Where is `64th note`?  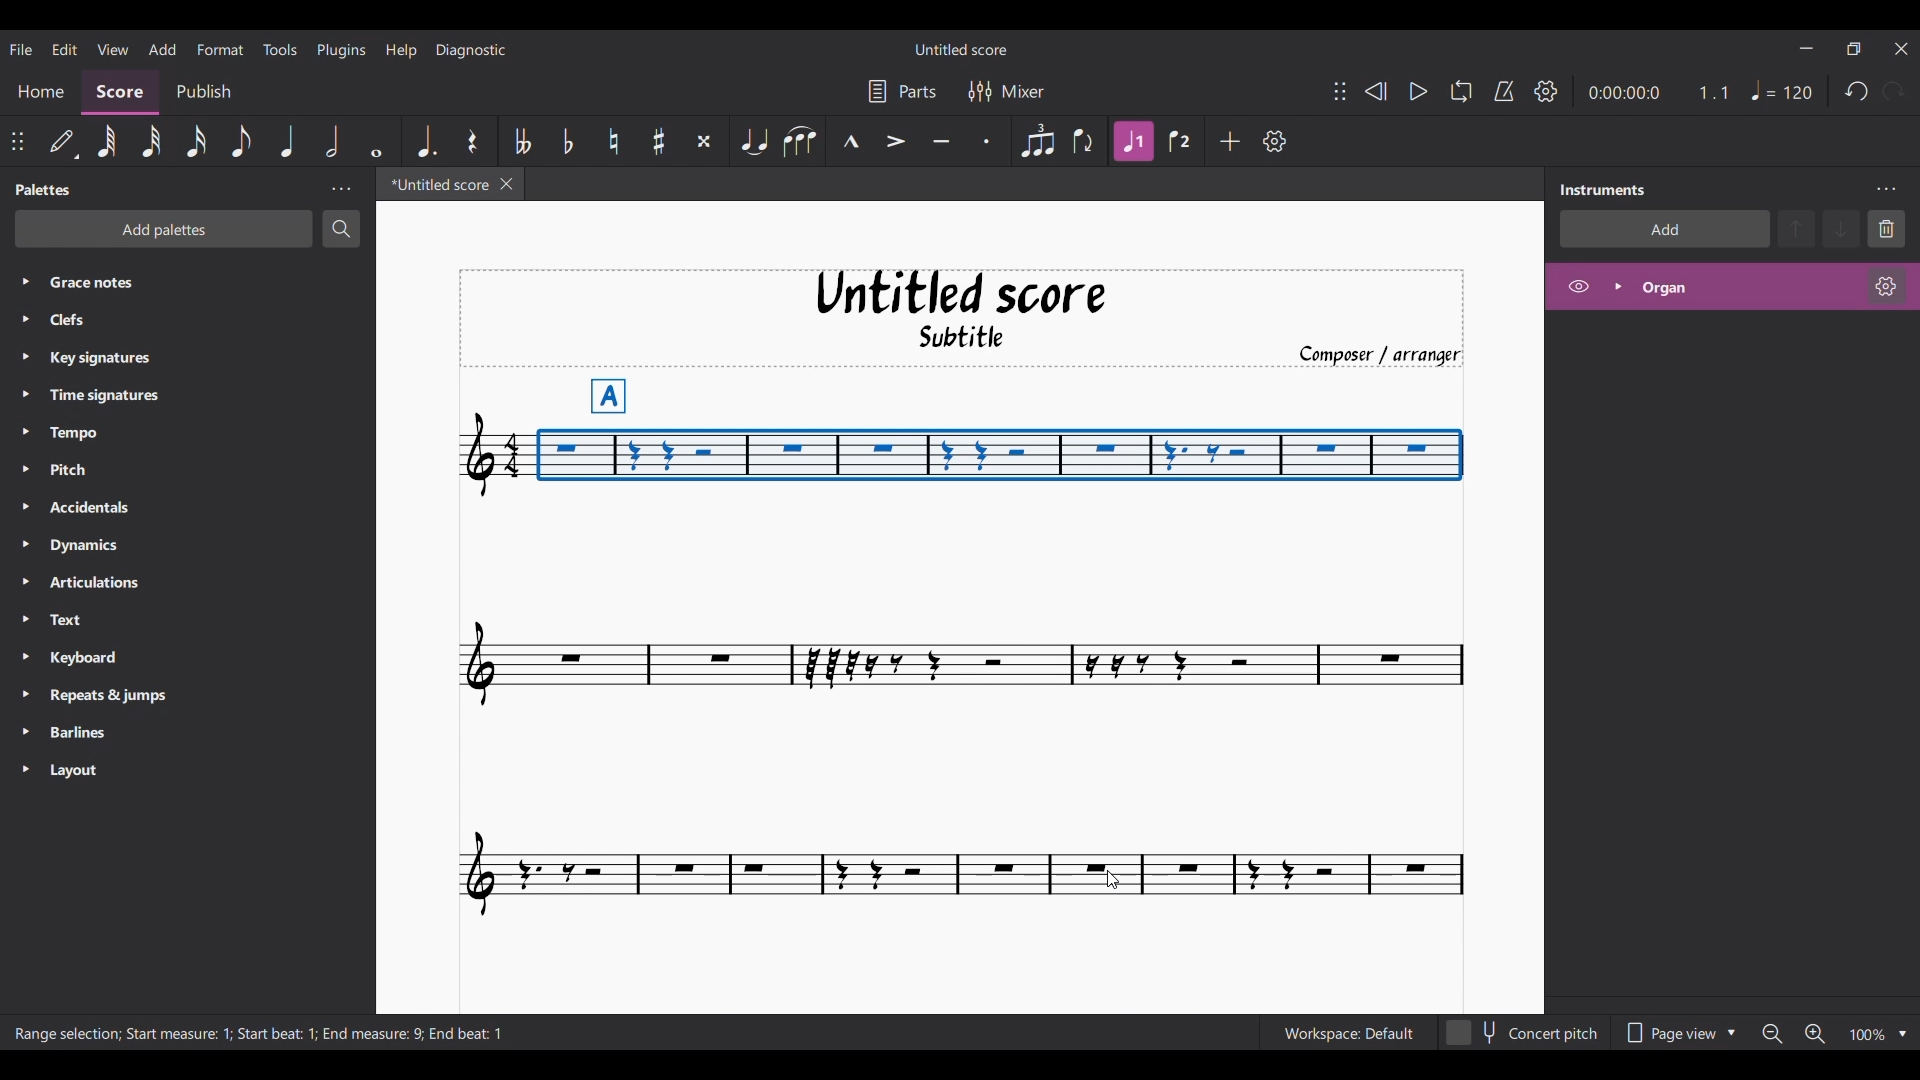
64th note is located at coordinates (107, 141).